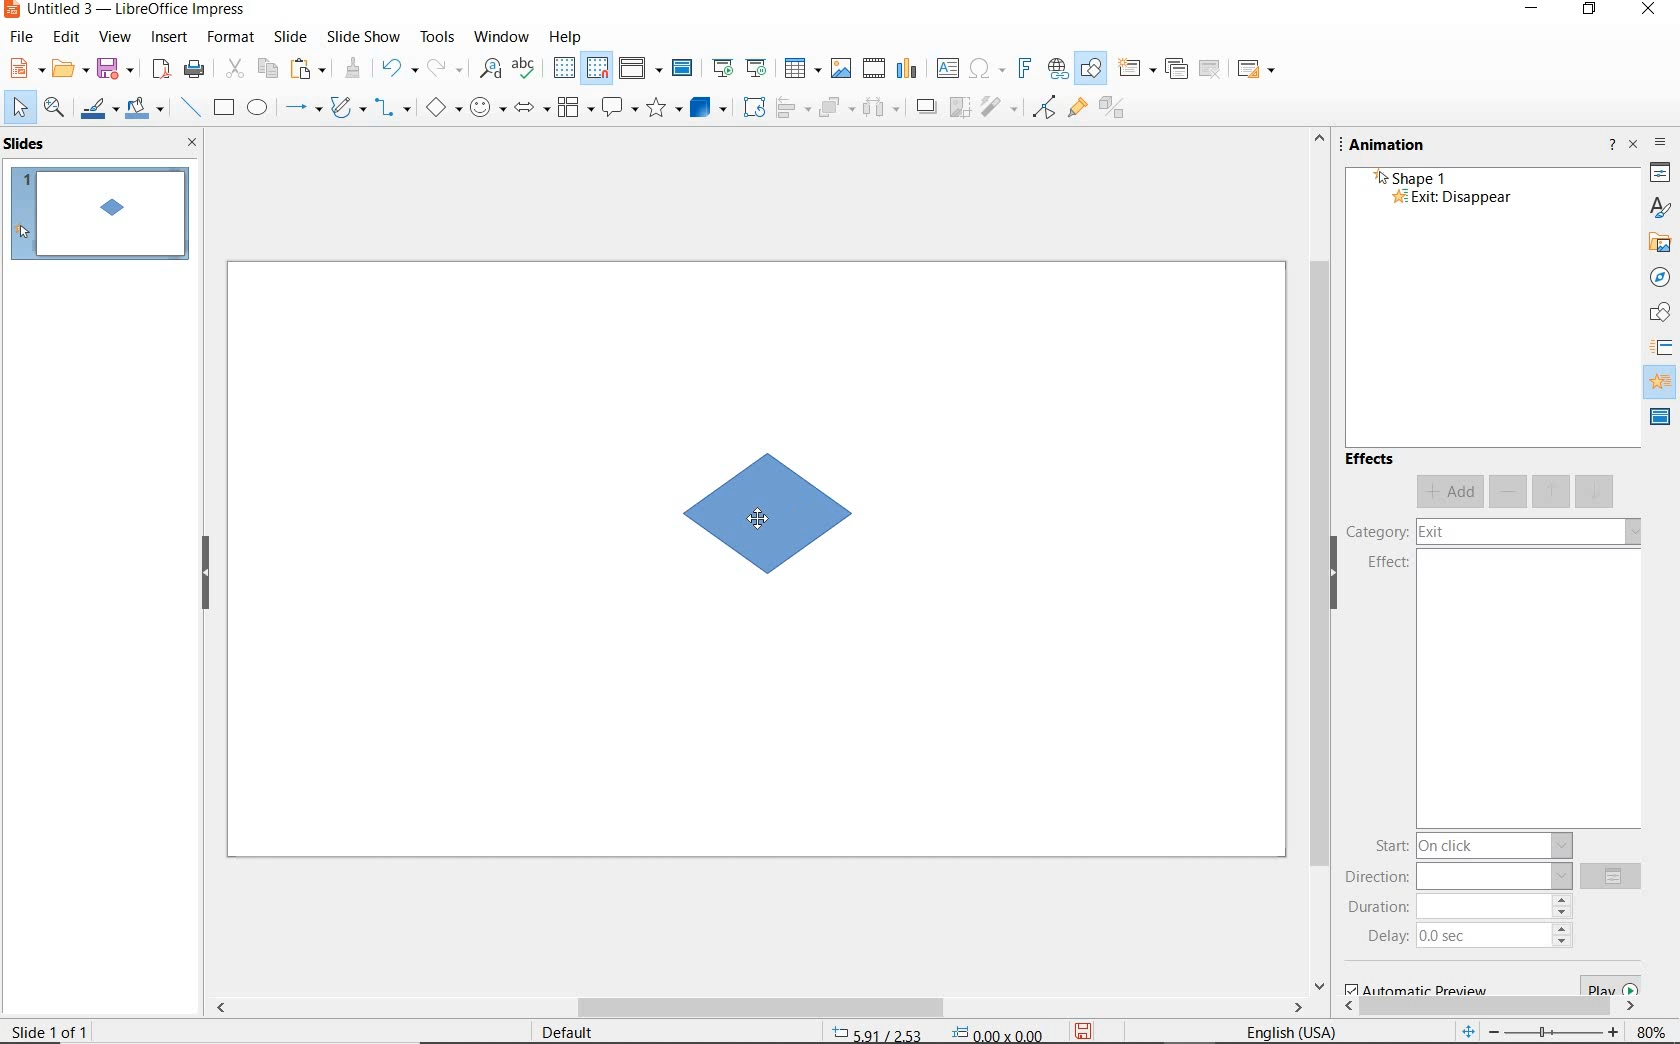 The image size is (1680, 1044). Describe the element at coordinates (194, 145) in the screenshot. I see `close` at that location.